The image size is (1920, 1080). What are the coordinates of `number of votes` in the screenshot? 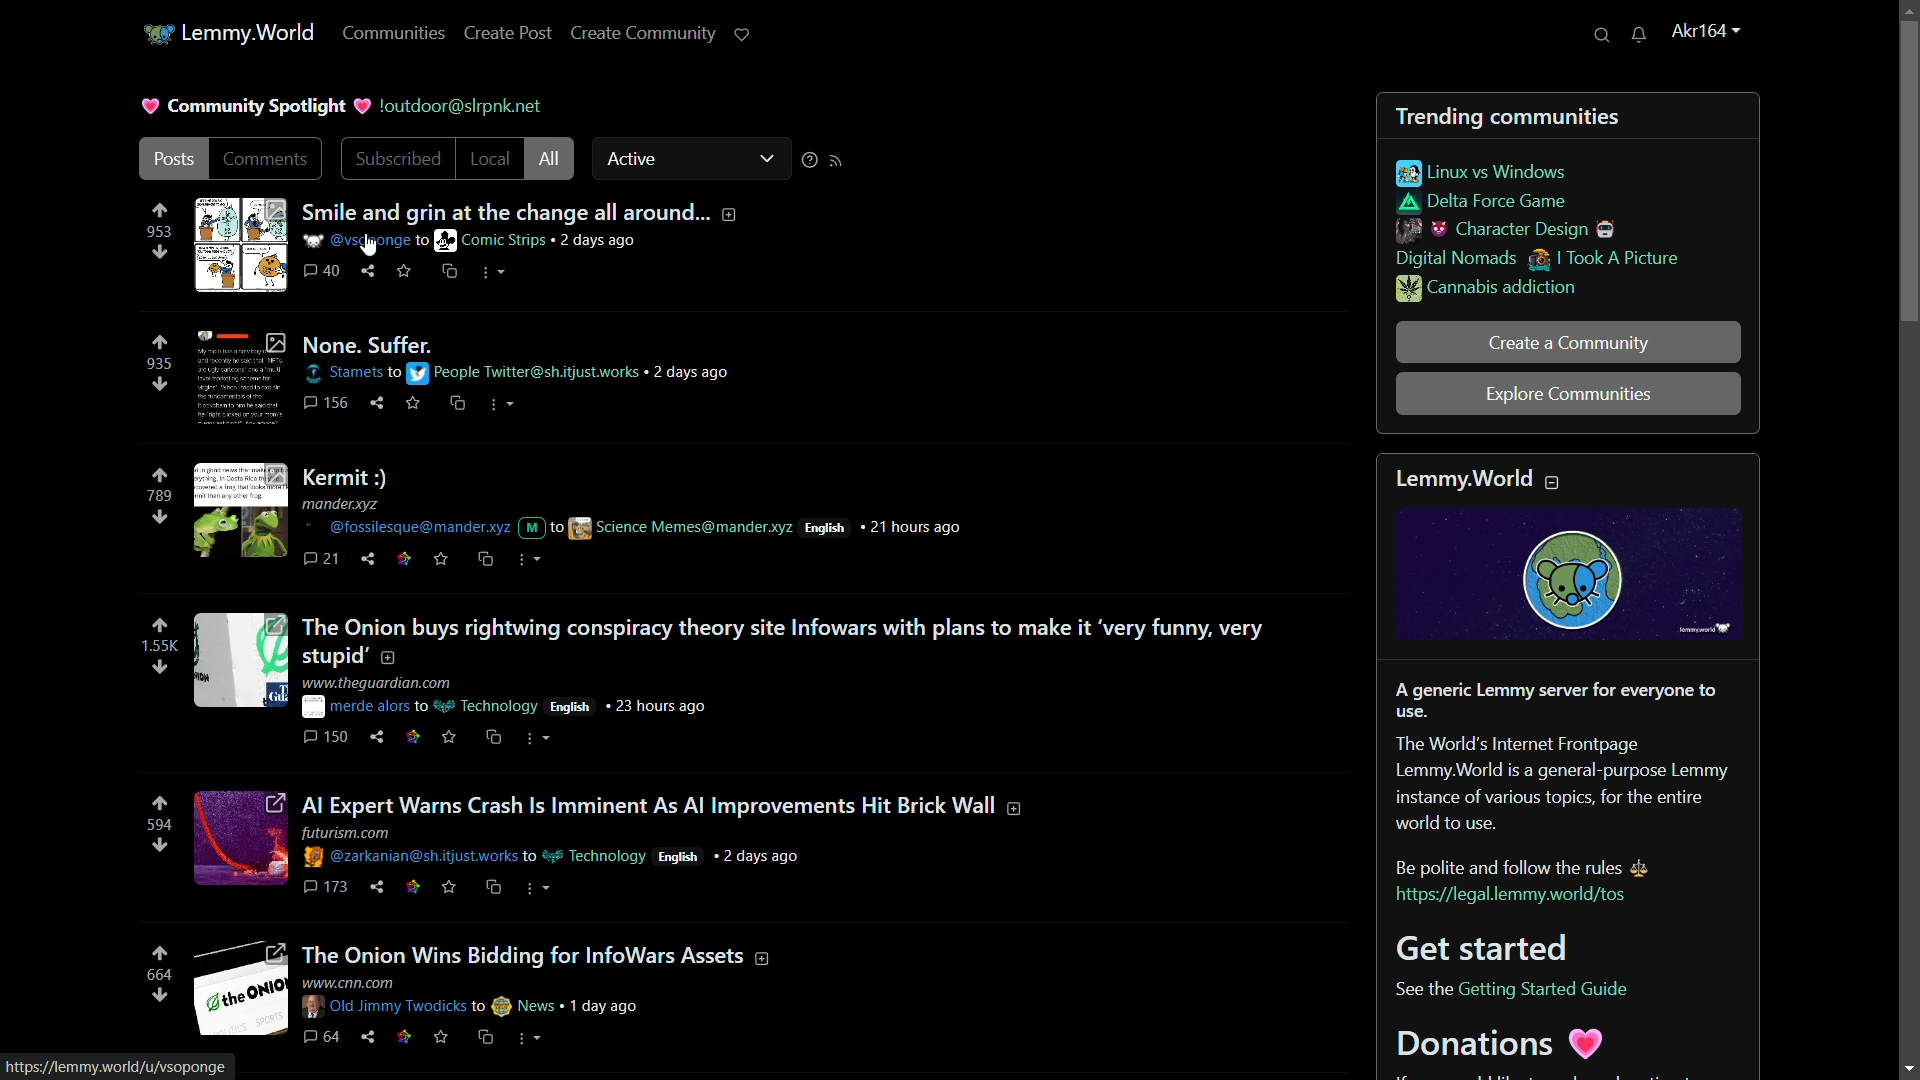 It's located at (161, 825).